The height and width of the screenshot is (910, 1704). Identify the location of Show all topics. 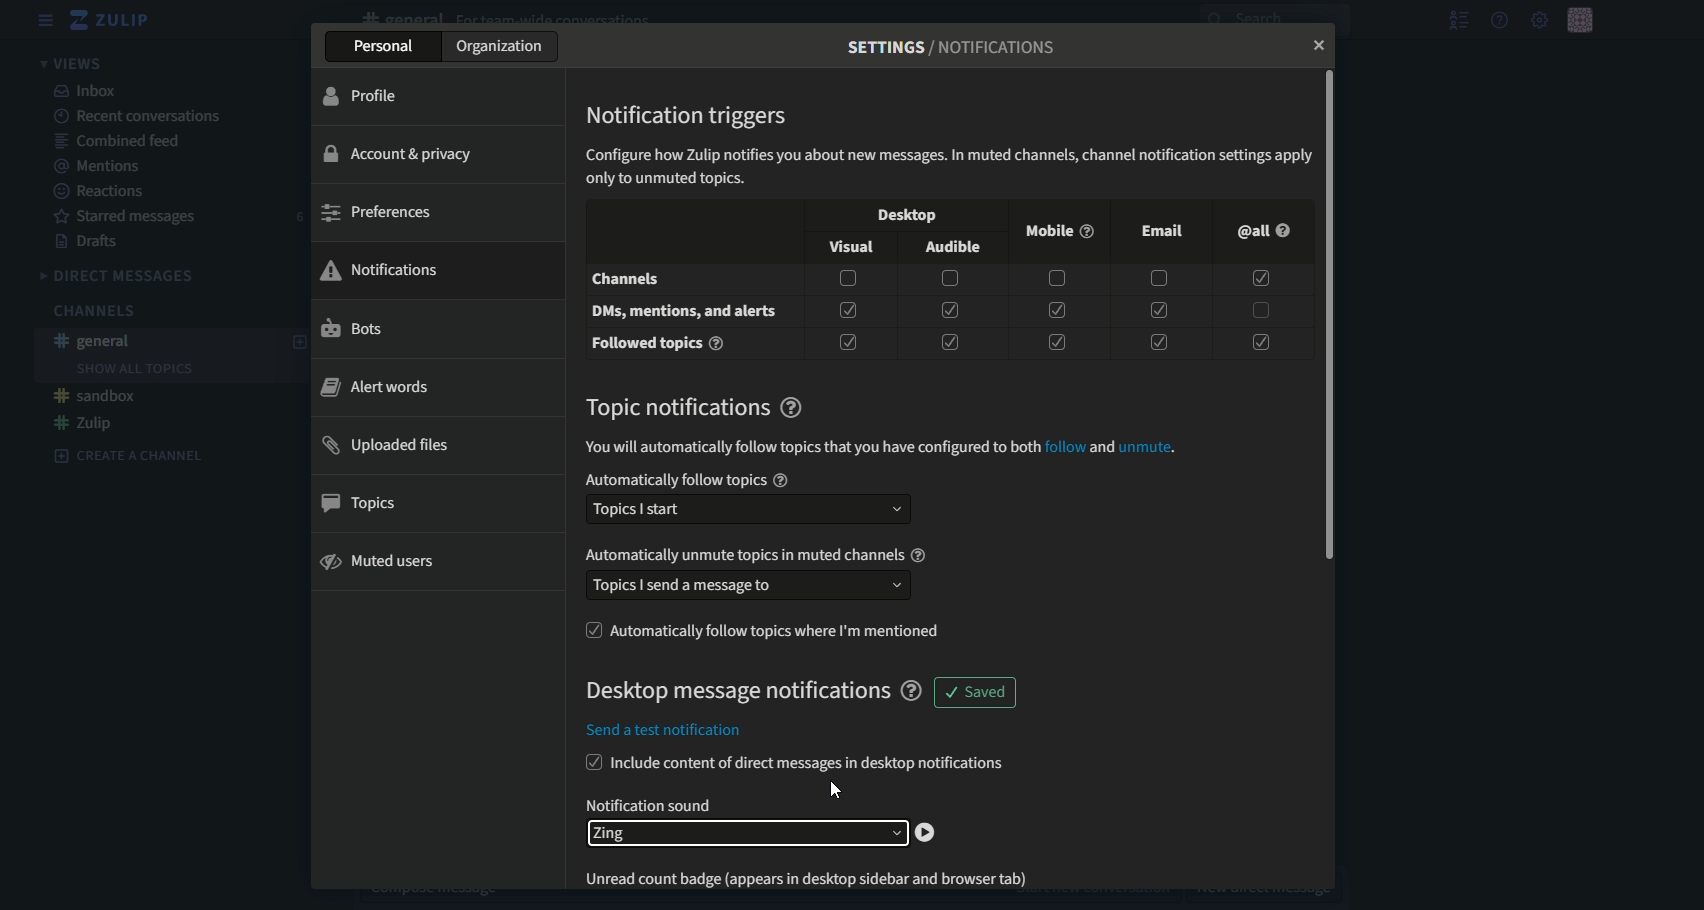
(134, 369).